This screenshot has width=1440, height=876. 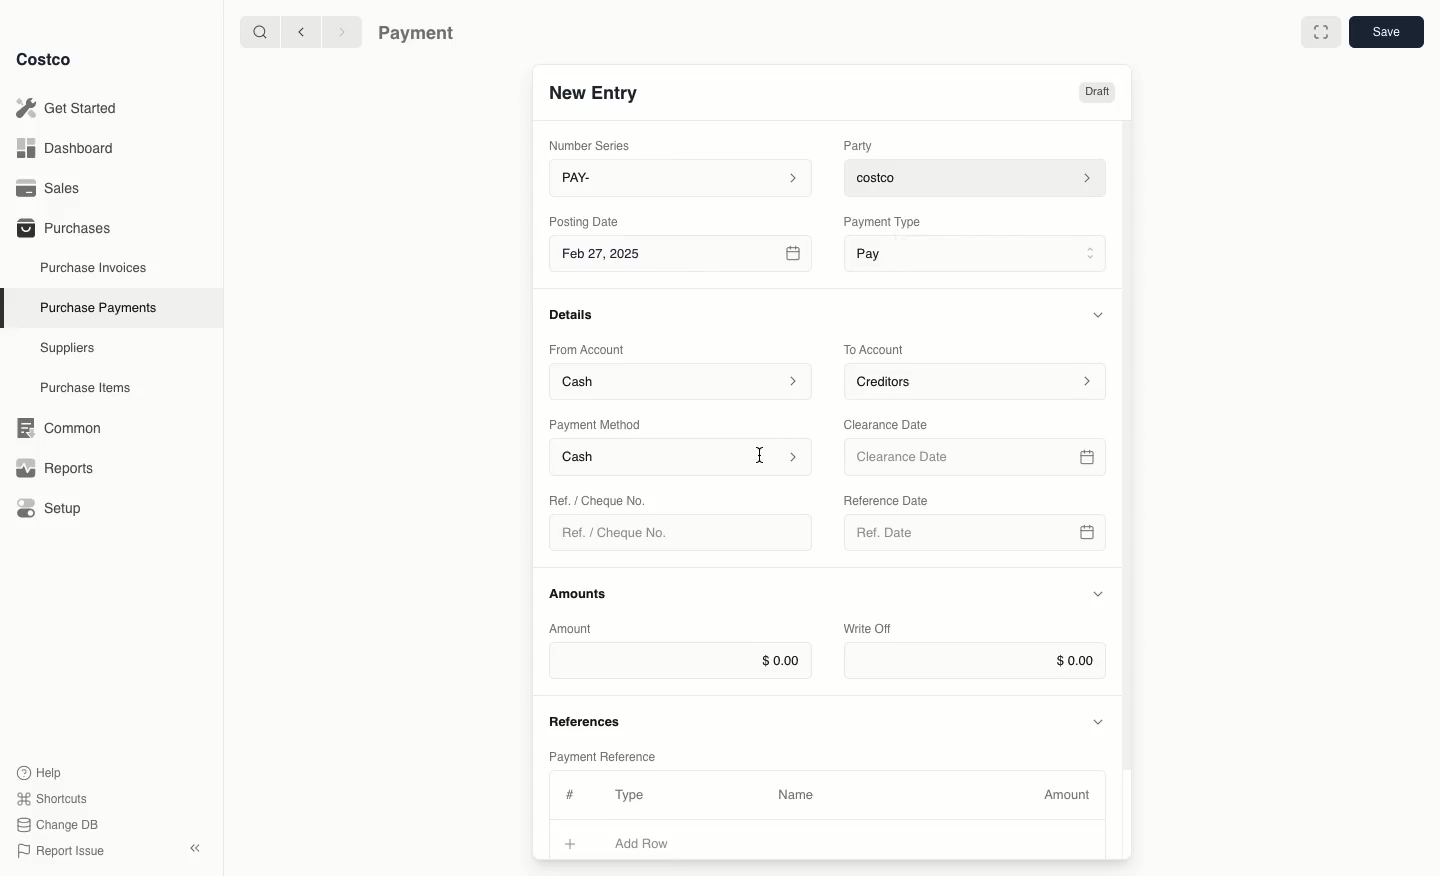 I want to click on To Account, so click(x=876, y=349).